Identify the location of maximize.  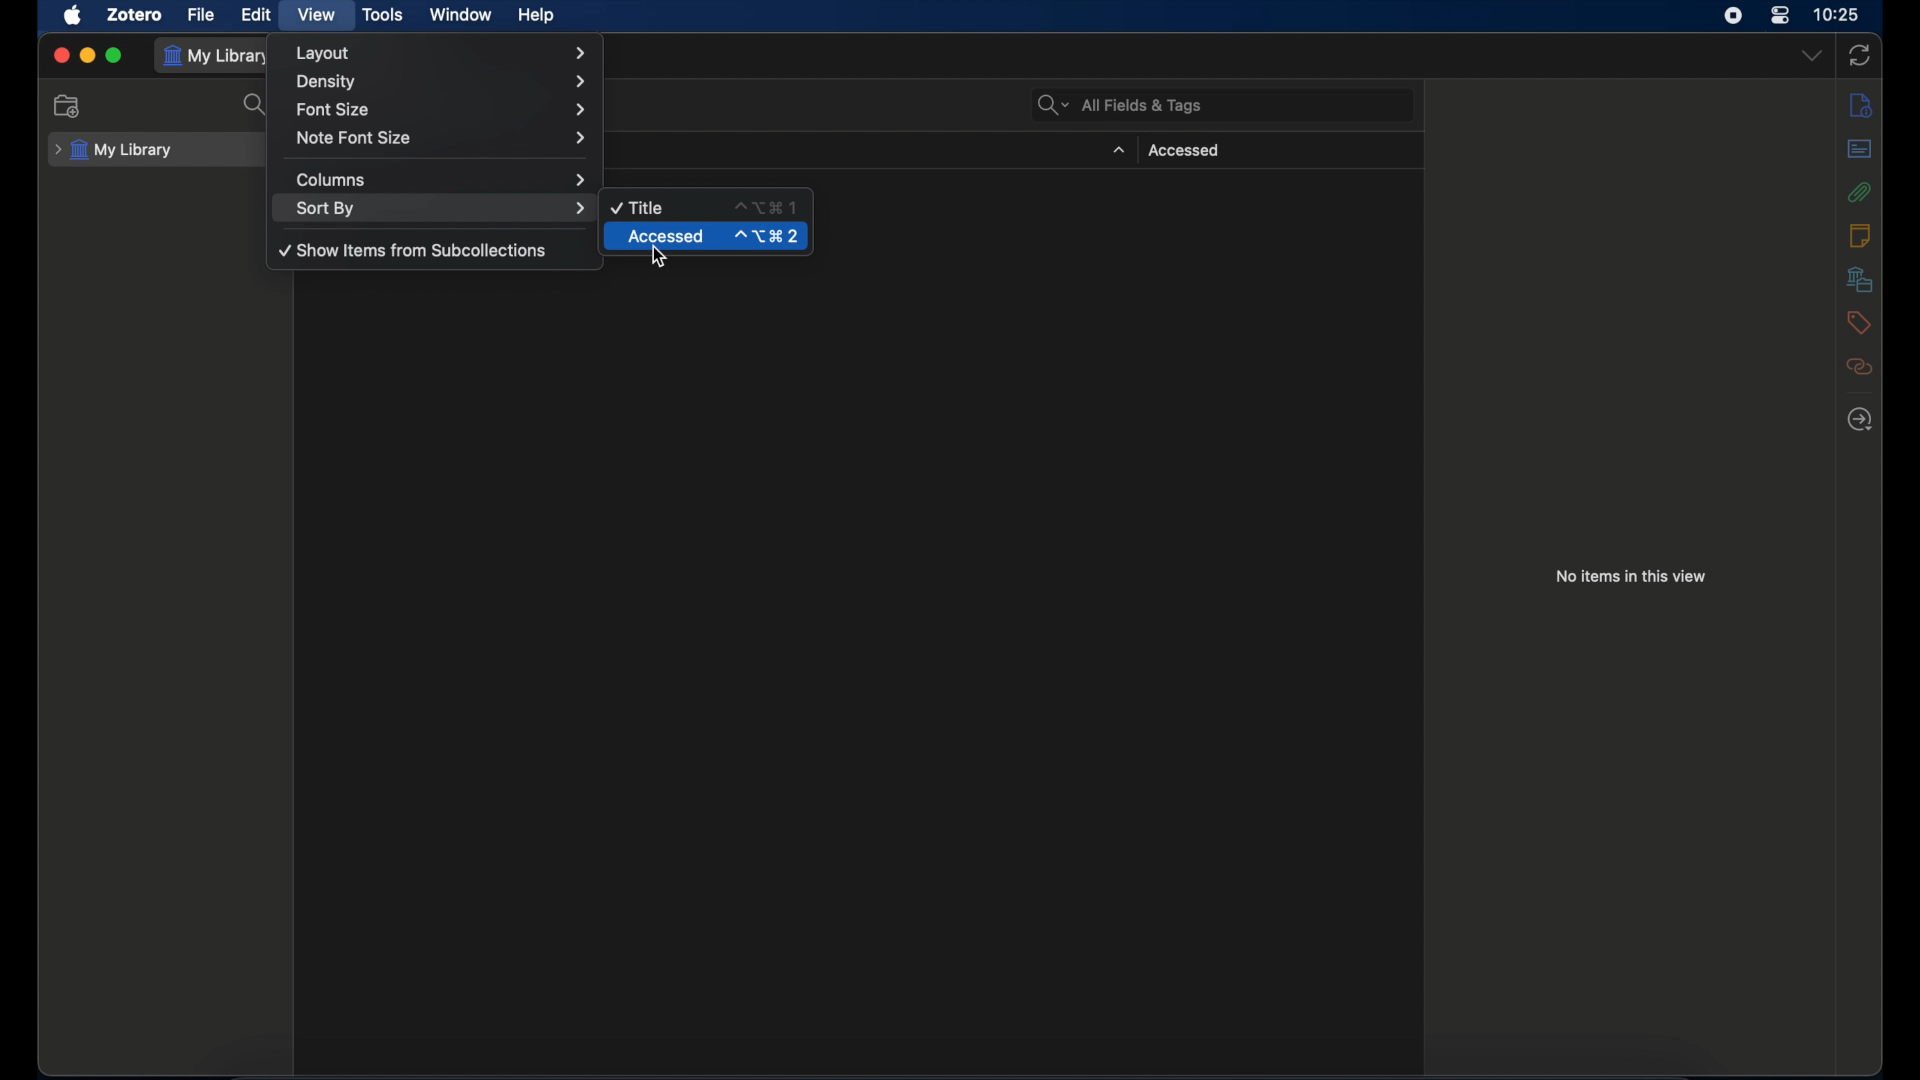
(115, 56).